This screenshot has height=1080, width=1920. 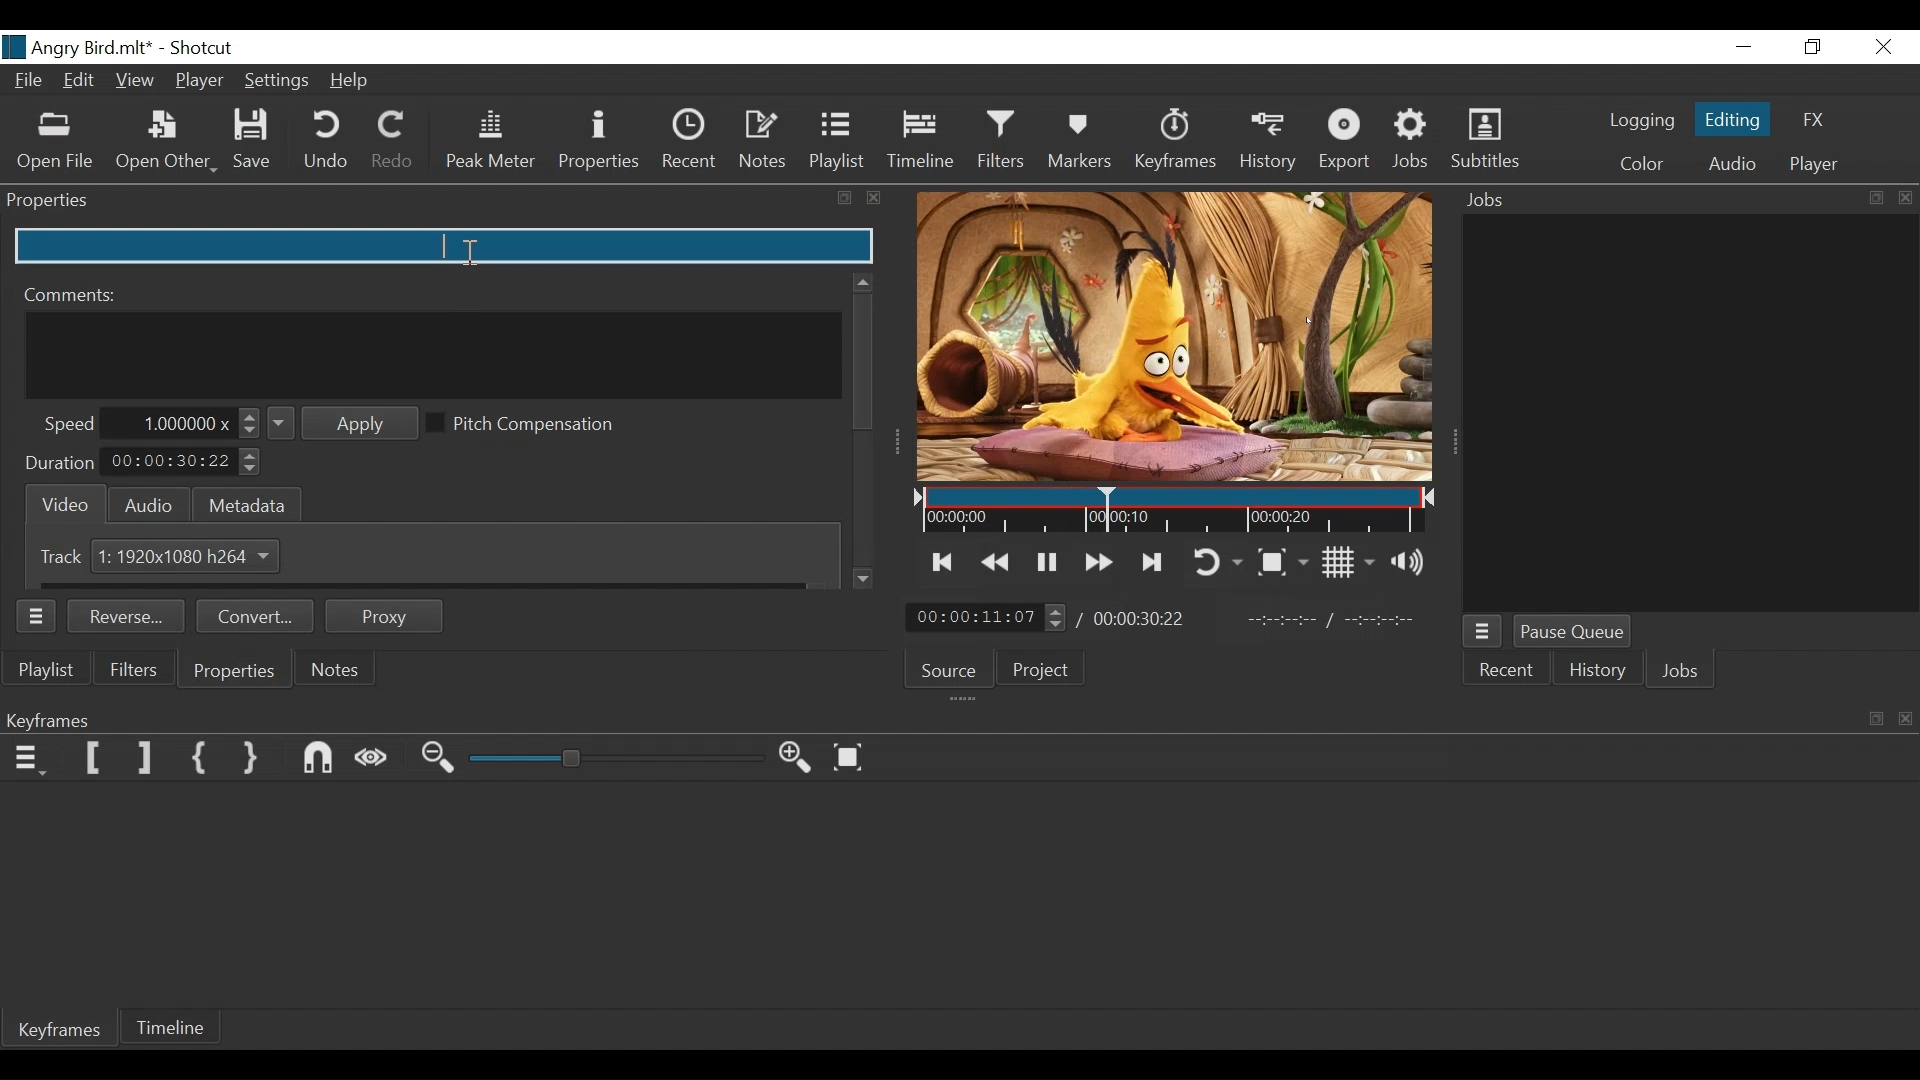 I want to click on Adjust Speed, so click(x=189, y=423).